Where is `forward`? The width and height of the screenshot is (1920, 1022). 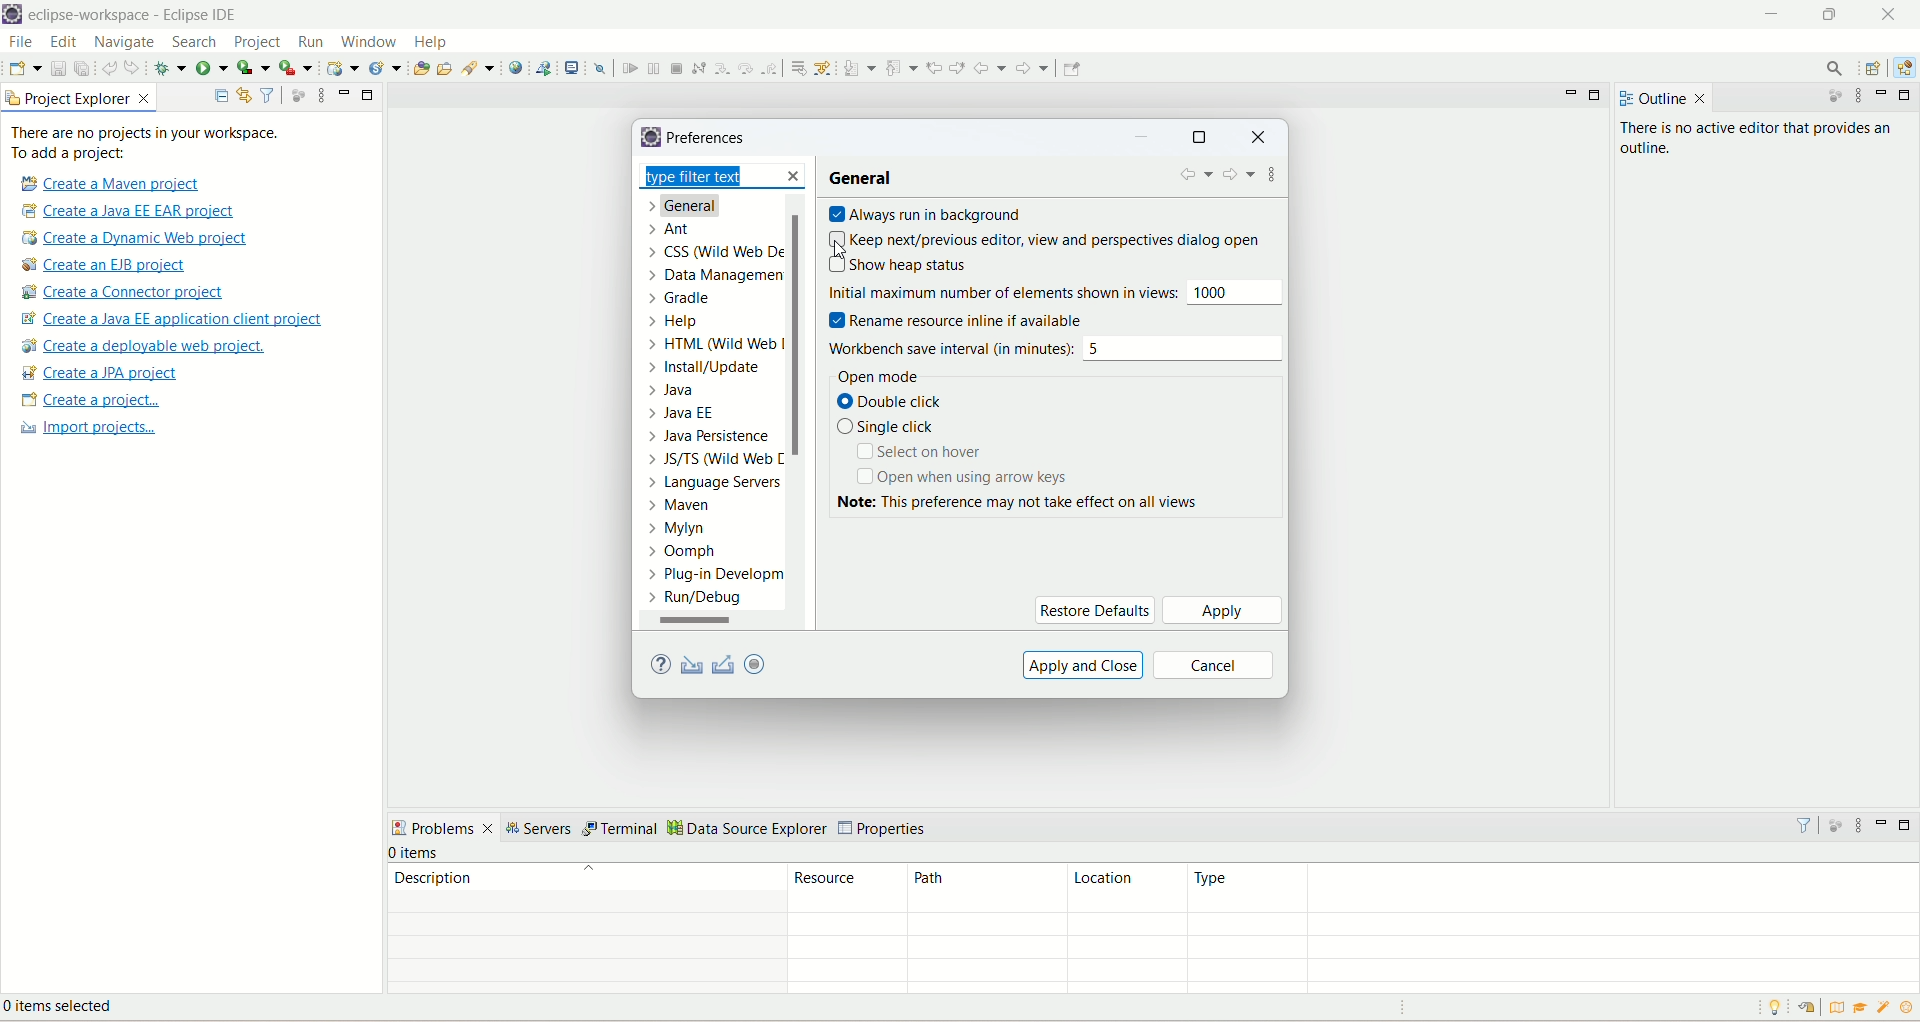
forward is located at coordinates (1035, 68).